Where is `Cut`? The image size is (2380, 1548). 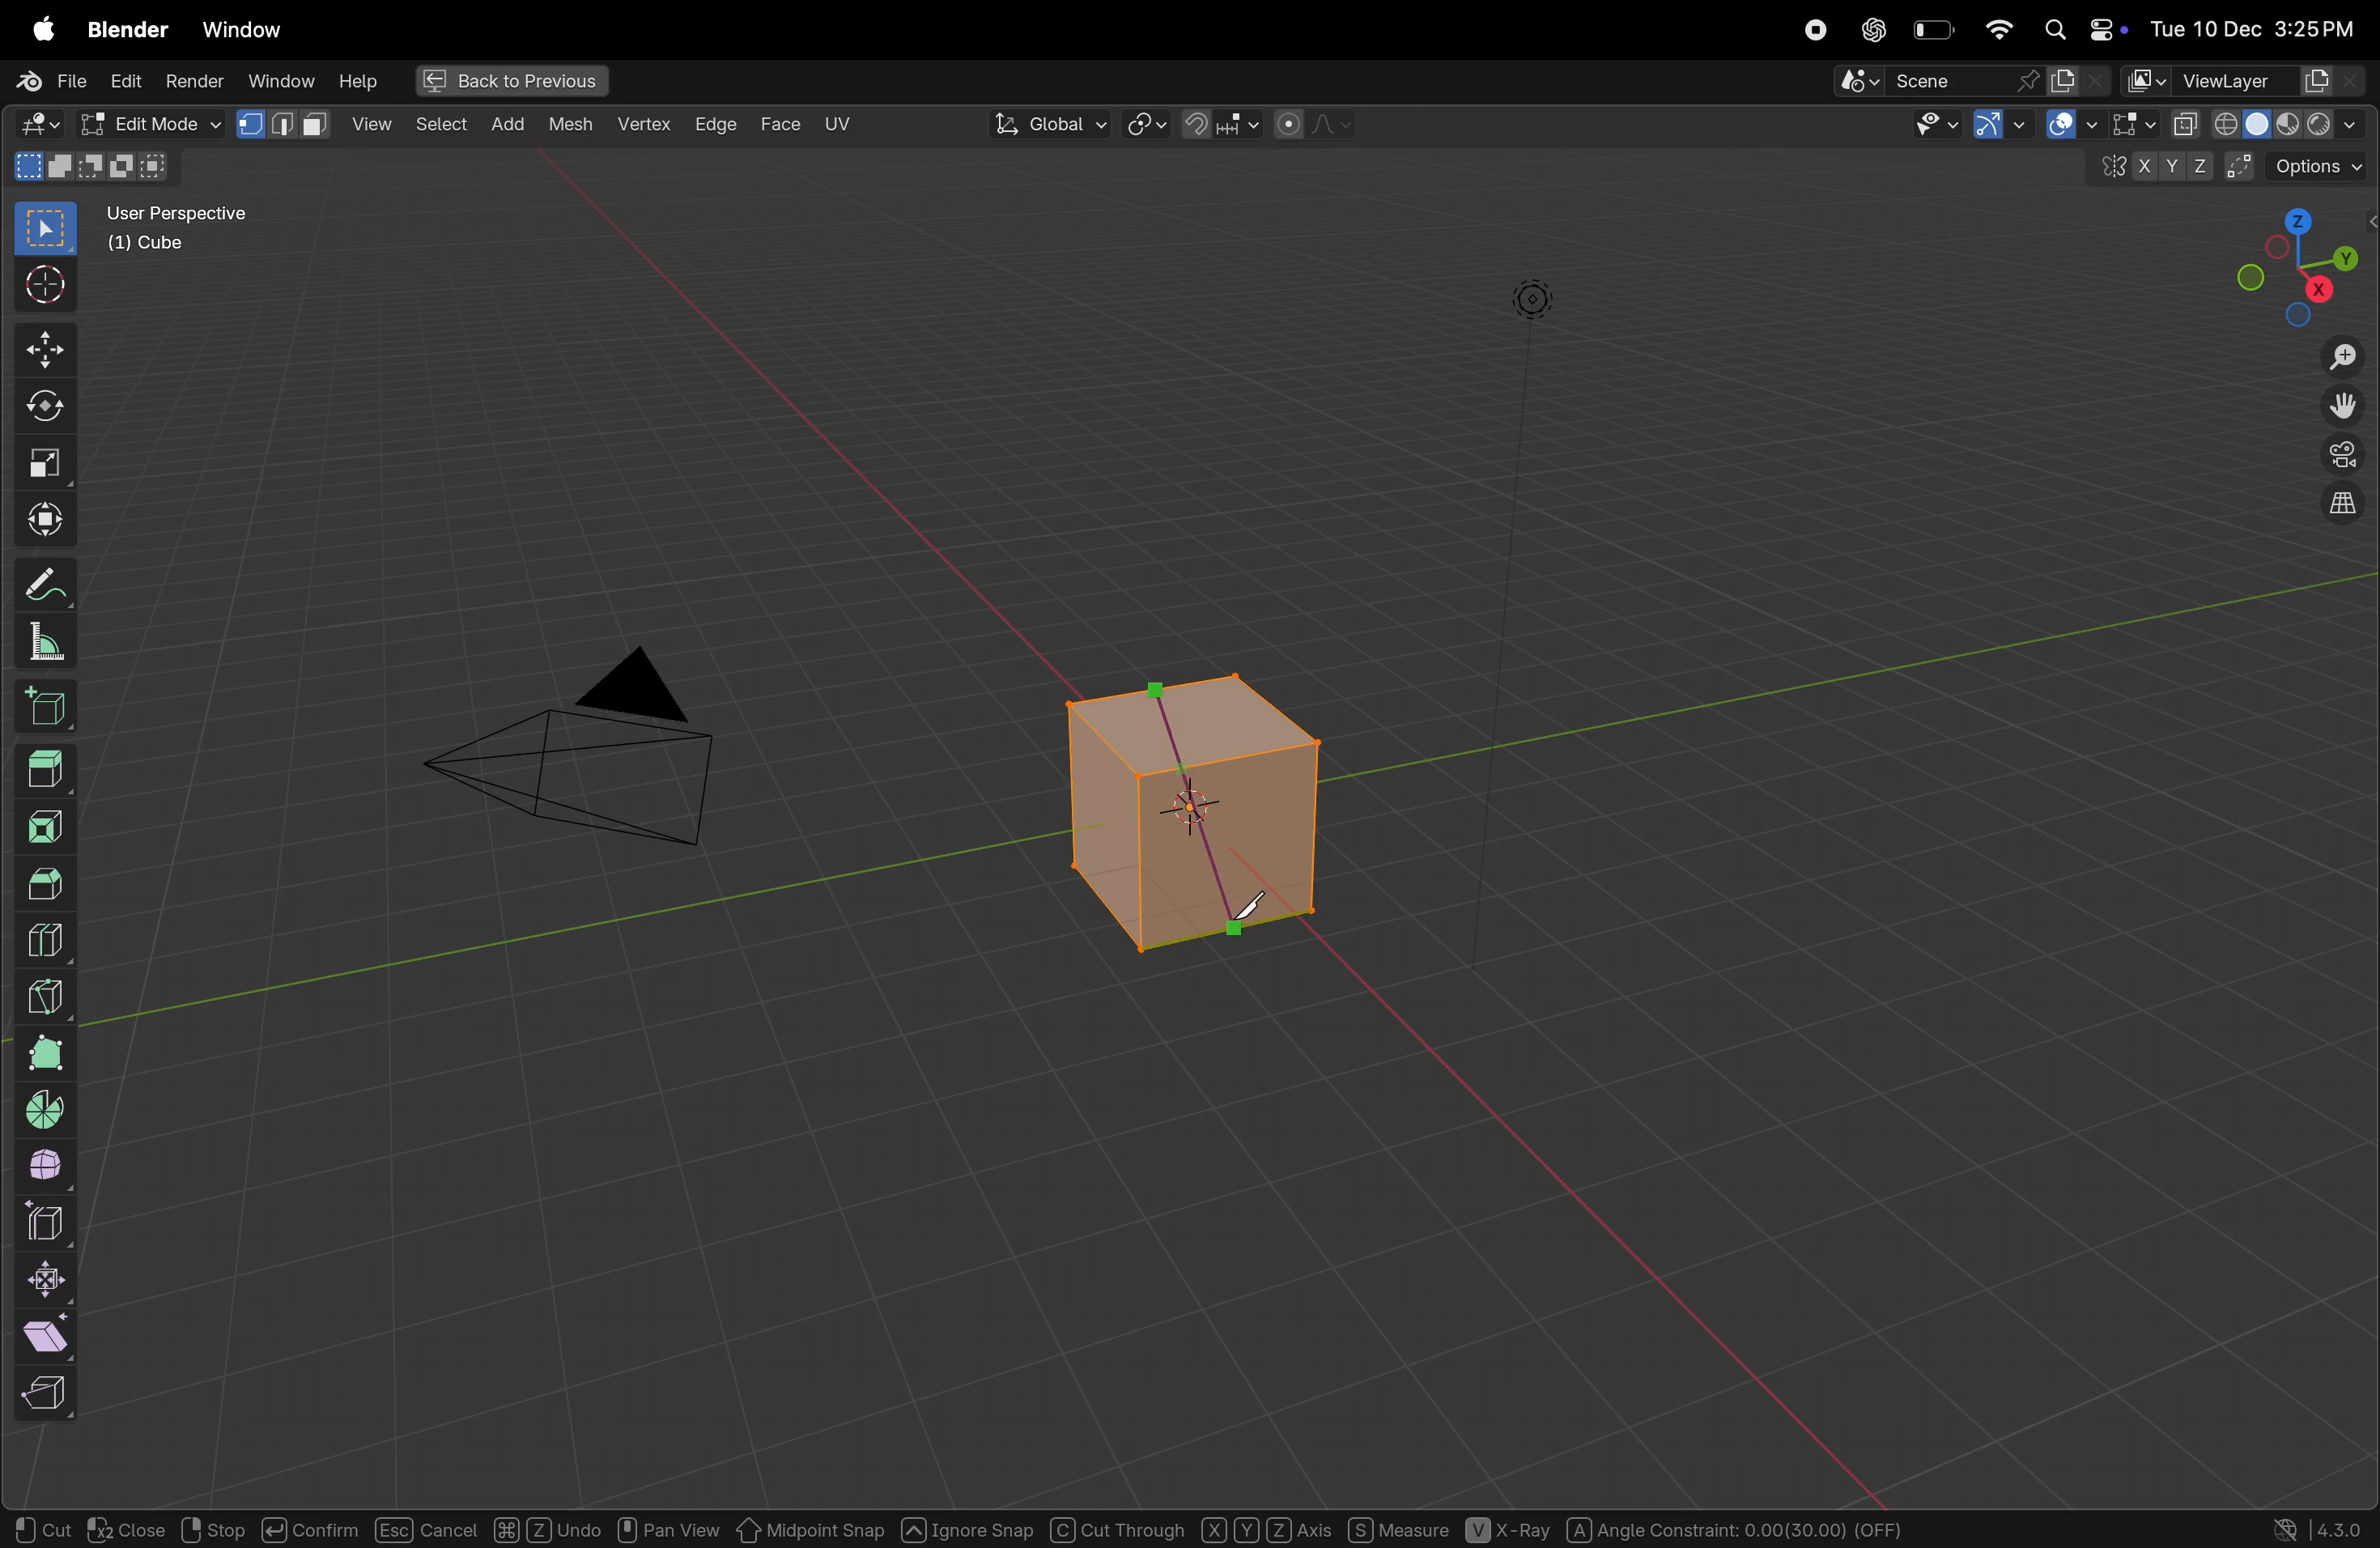
Cut is located at coordinates (44, 1529).